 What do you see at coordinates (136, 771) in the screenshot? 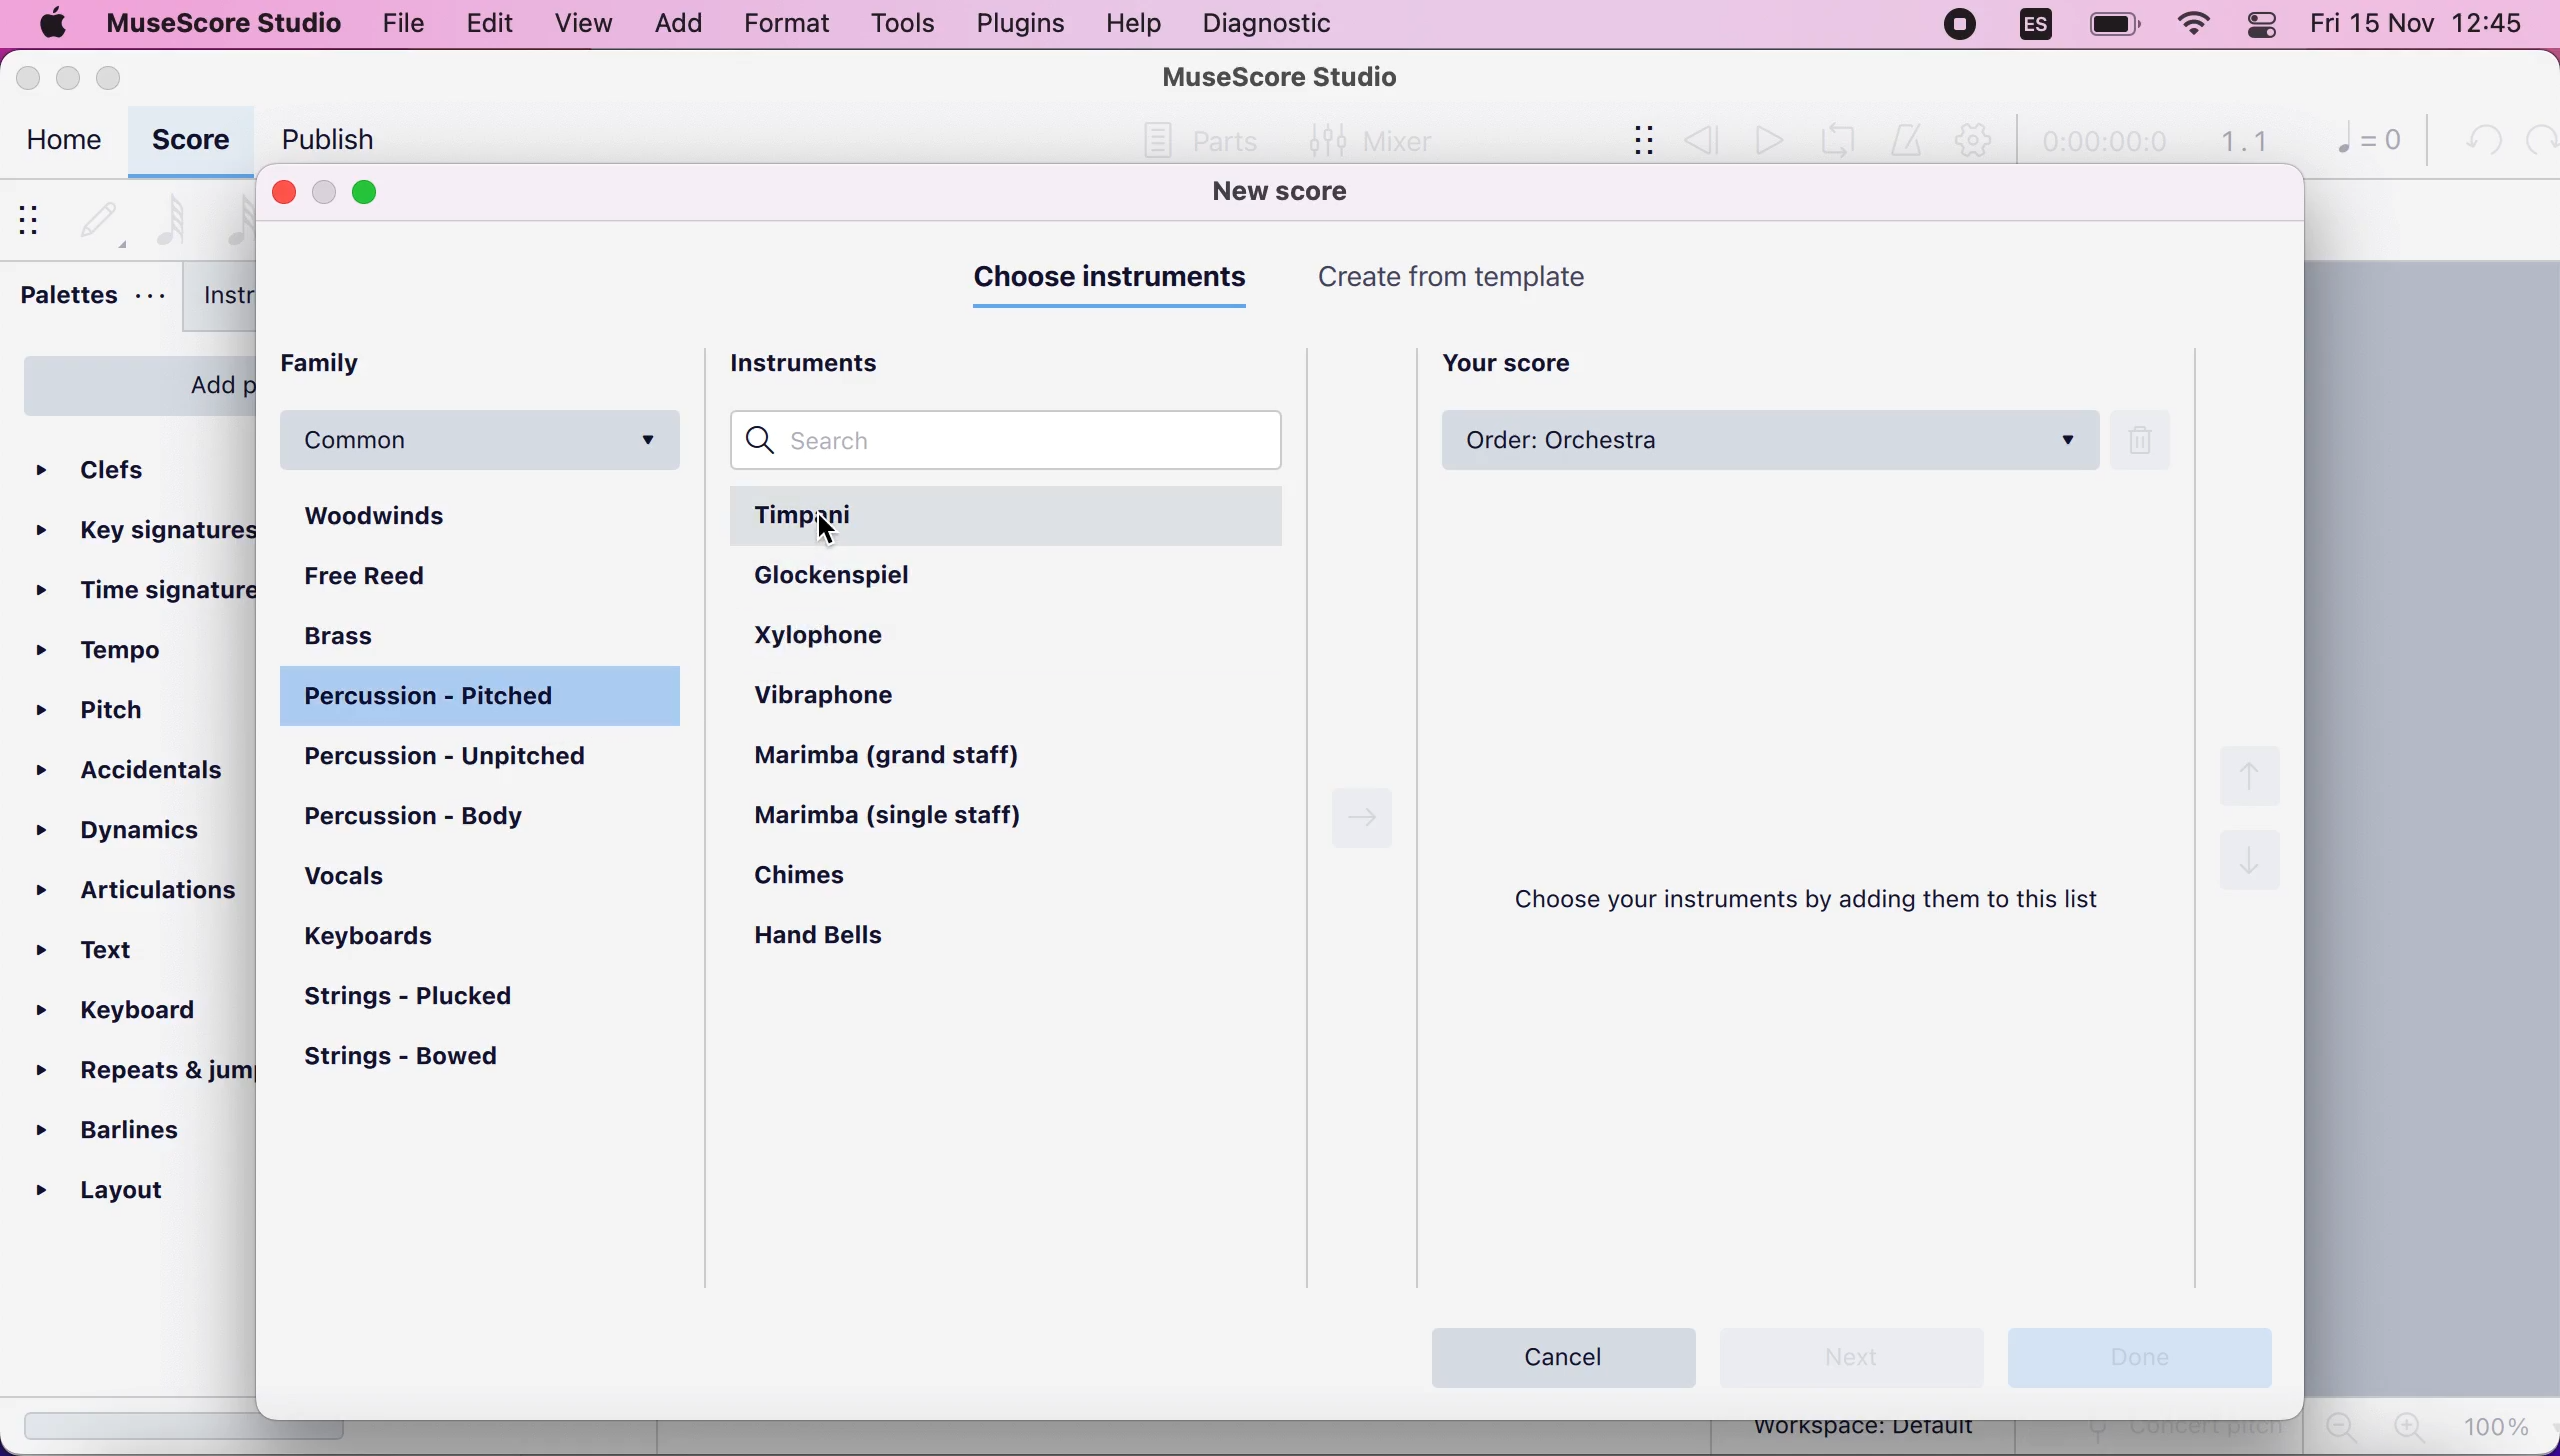
I see `accidentals` at bounding box center [136, 771].